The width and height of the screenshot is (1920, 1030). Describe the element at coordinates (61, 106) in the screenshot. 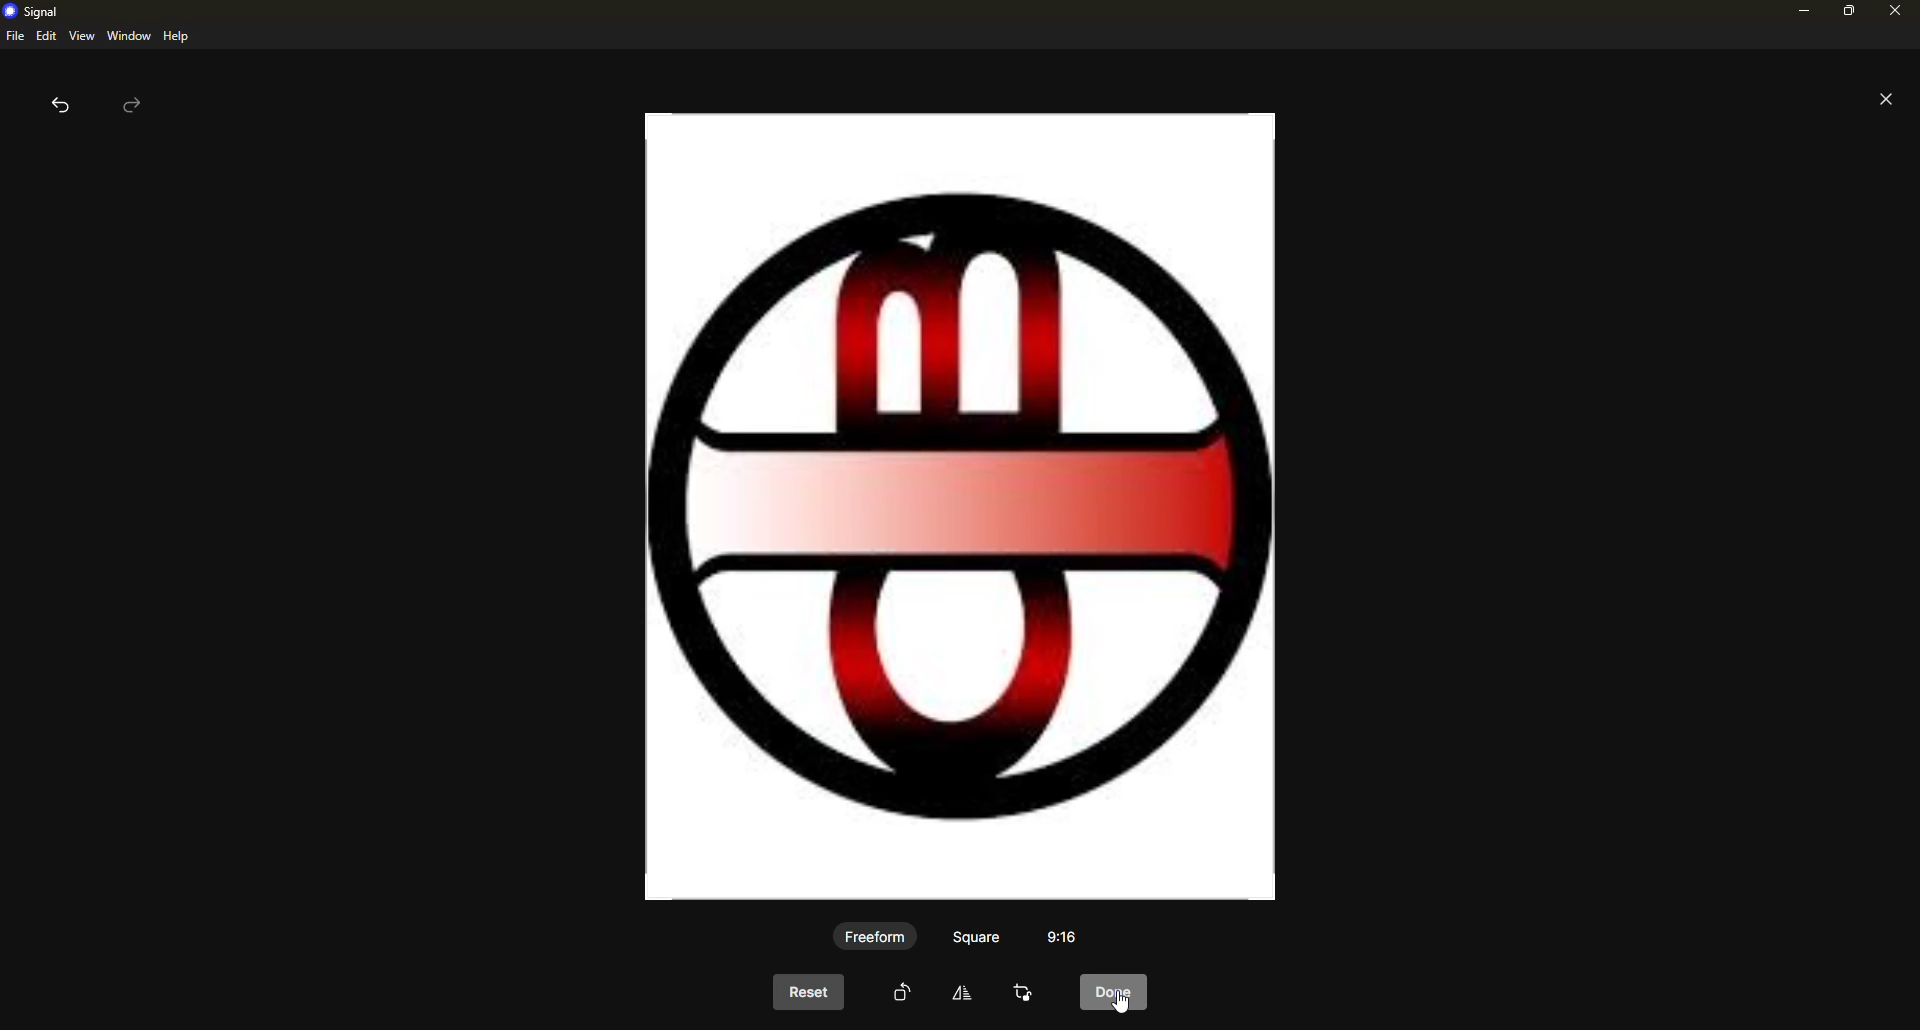

I see `back` at that location.